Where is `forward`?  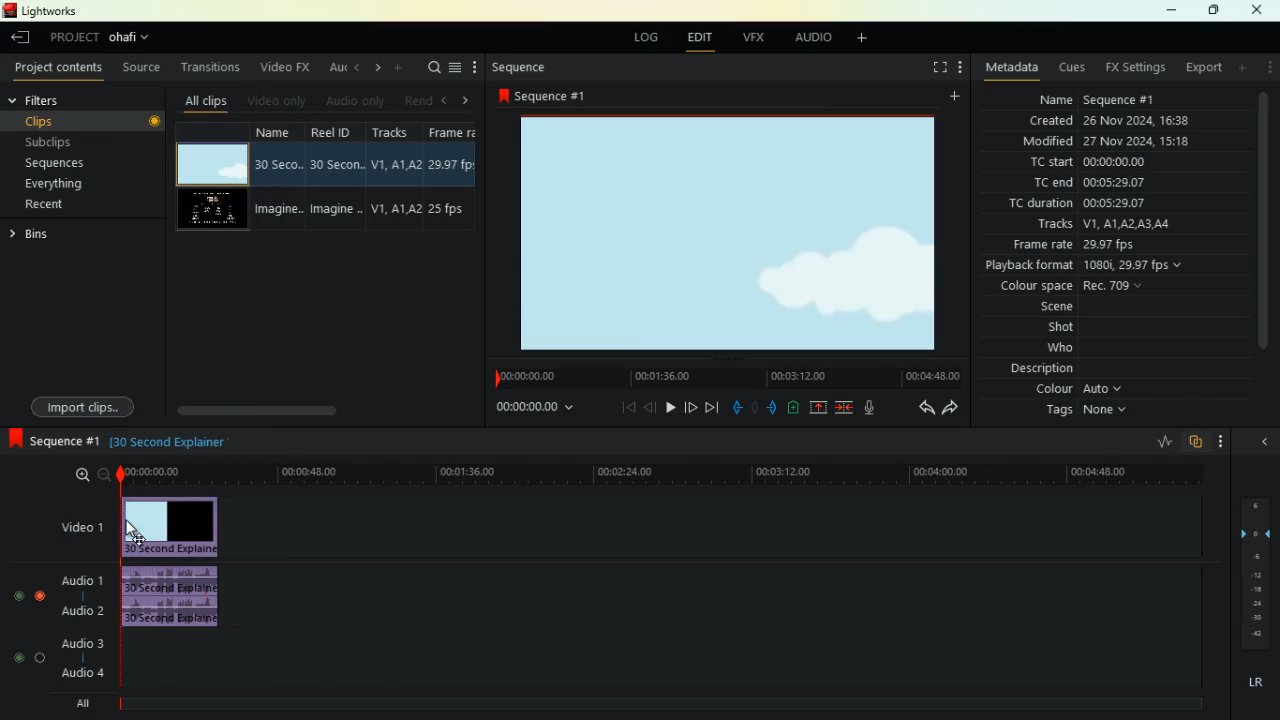 forward is located at coordinates (954, 407).